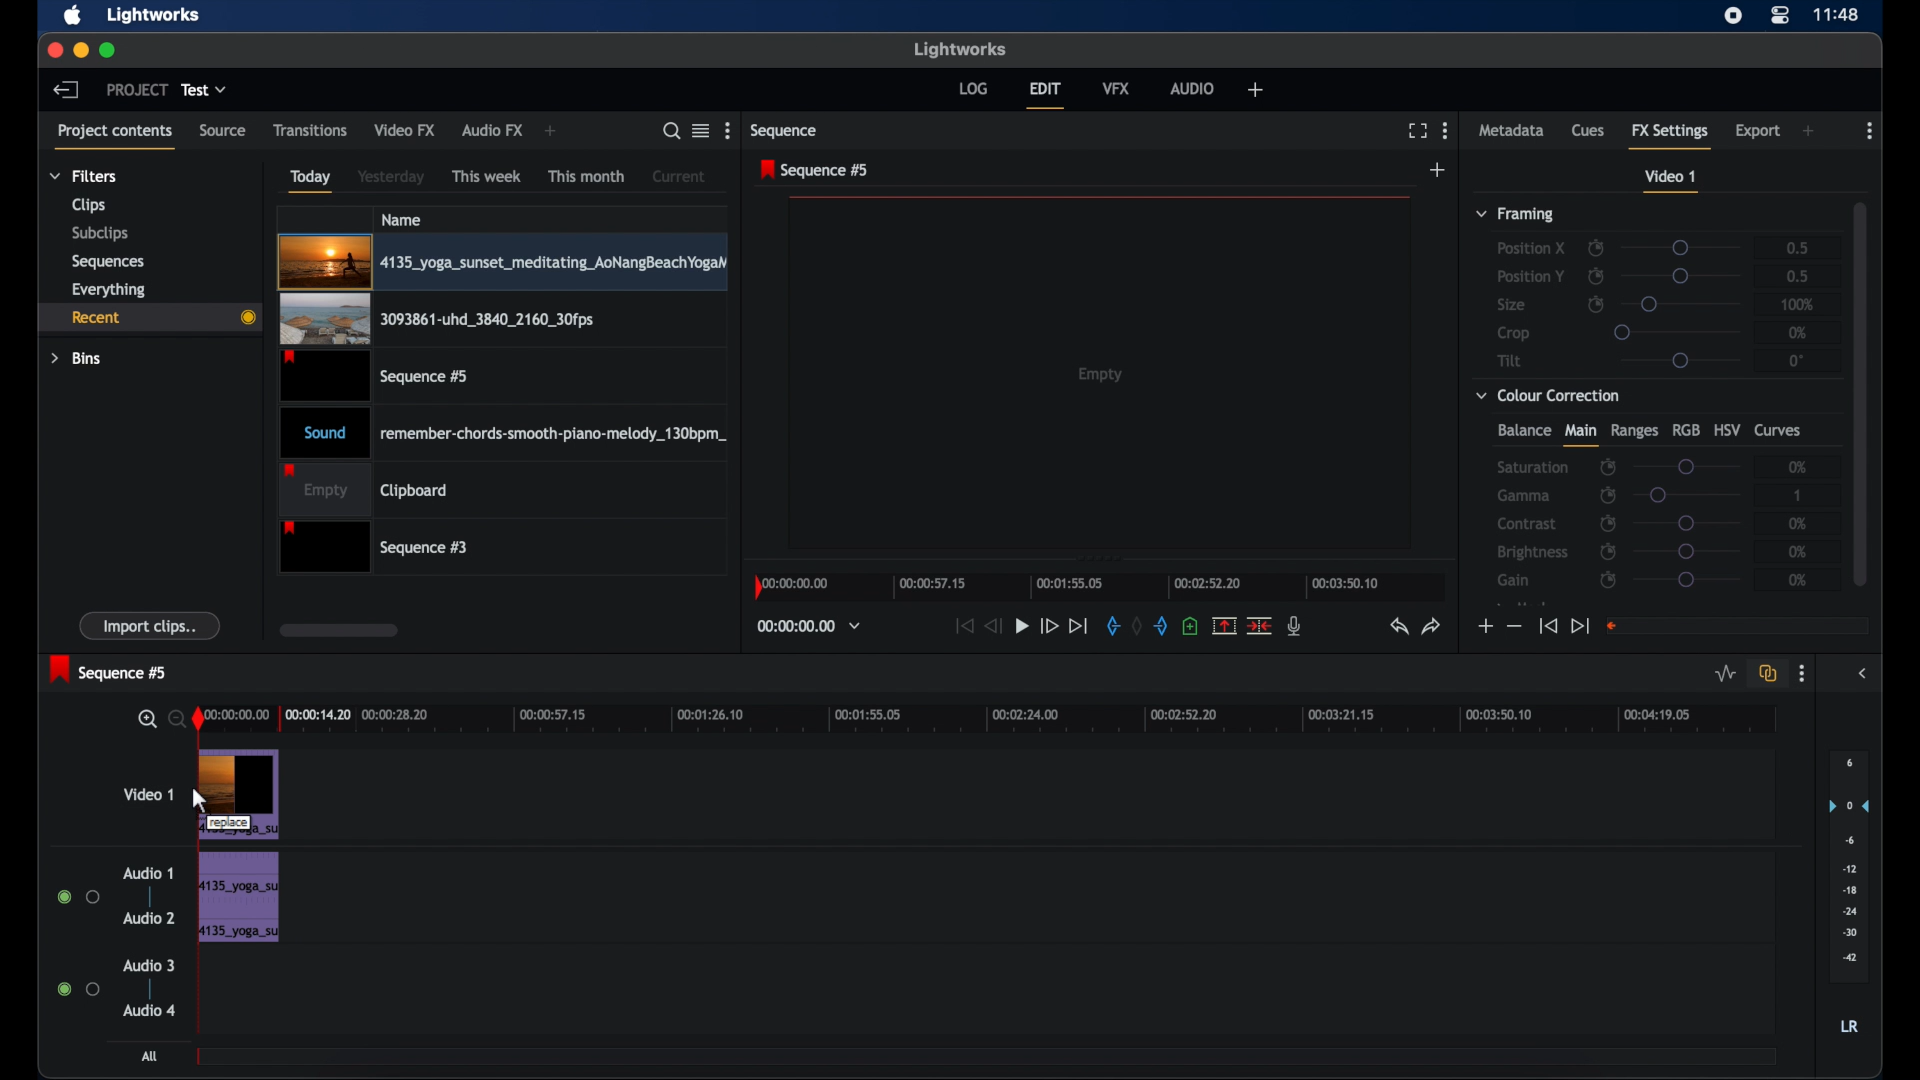  What do you see at coordinates (1260, 625) in the screenshot?
I see `cut` at bounding box center [1260, 625].